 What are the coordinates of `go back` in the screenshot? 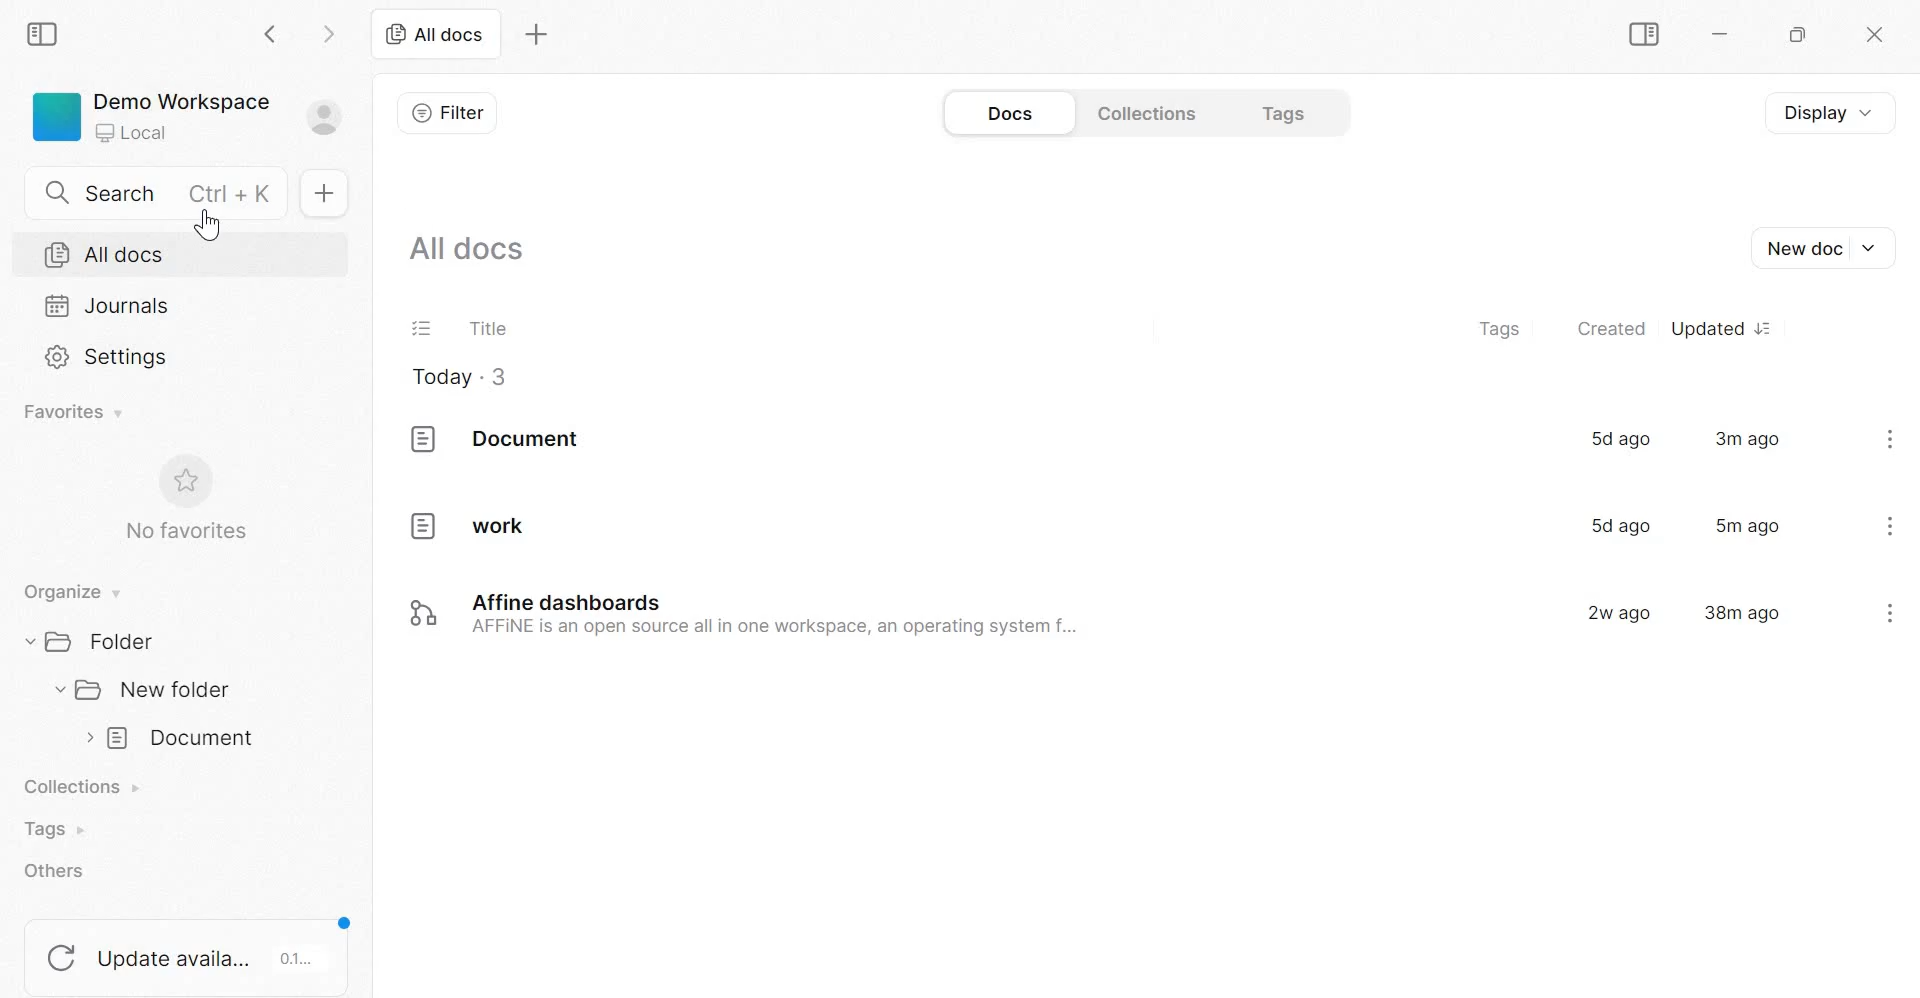 It's located at (272, 32).